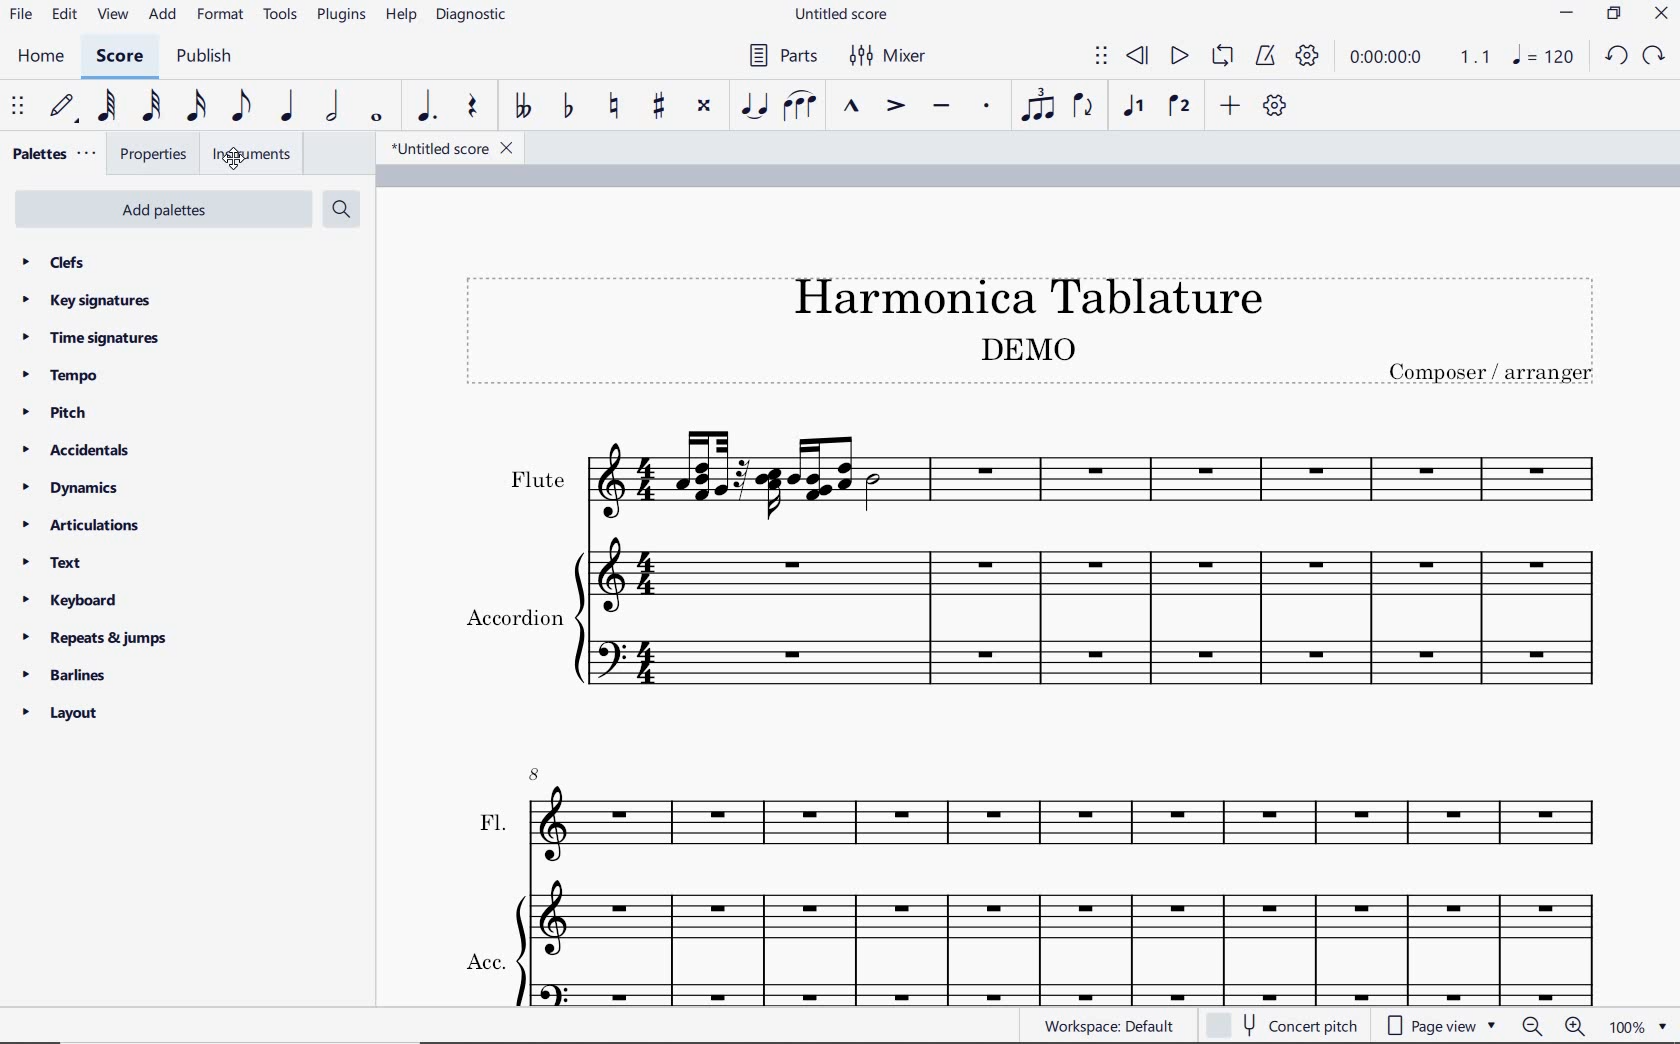 The width and height of the screenshot is (1680, 1044). I want to click on barlines, so click(71, 677).